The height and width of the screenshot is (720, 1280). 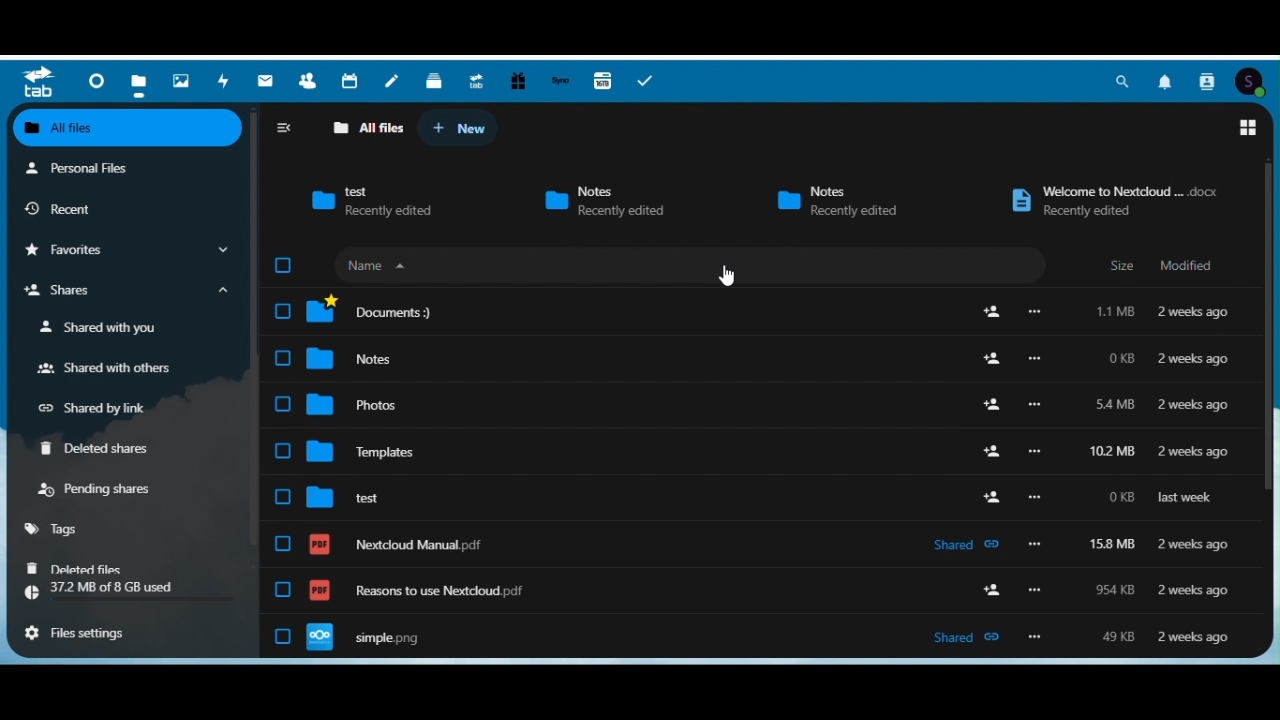 What do you see at coordinates (464, 126) in the screenshot?
I see `New` at bounding box center [464, 126].